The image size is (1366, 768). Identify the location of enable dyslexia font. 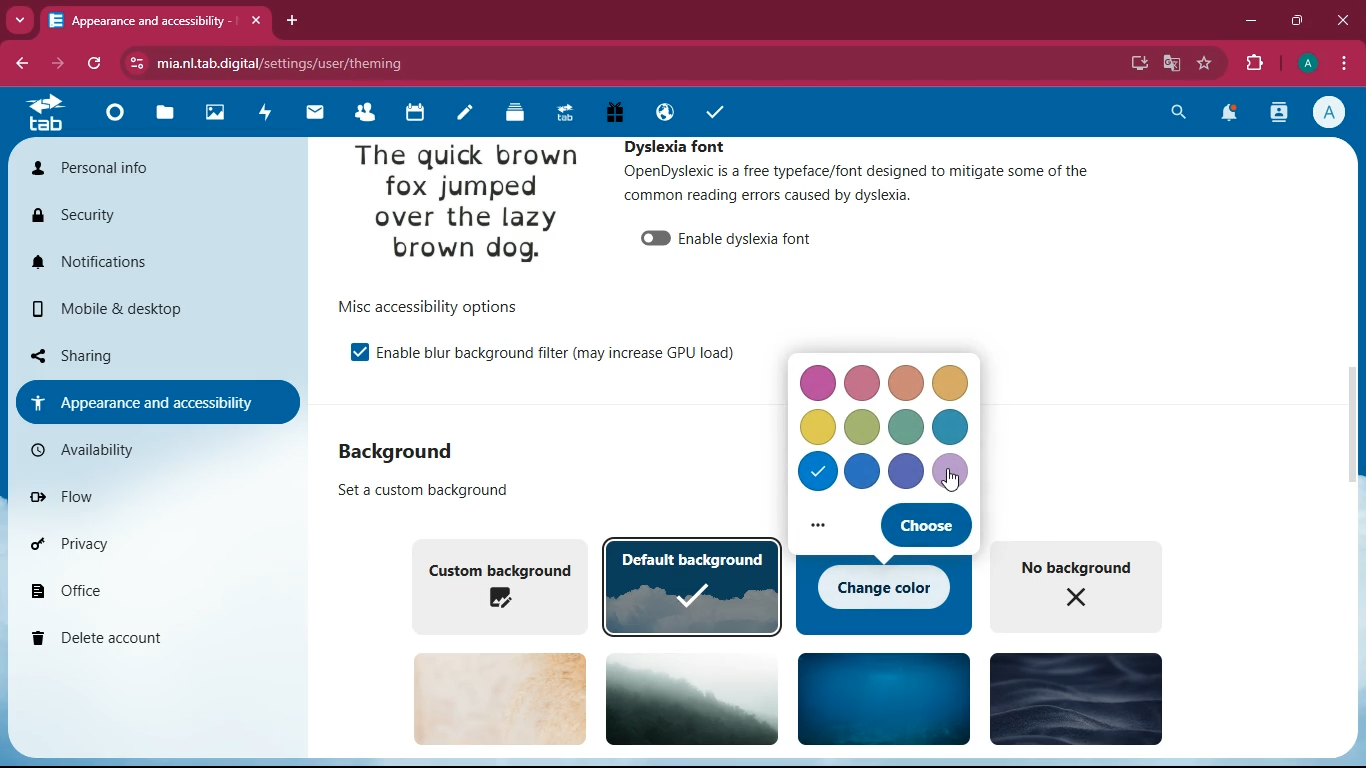
(753, 238).